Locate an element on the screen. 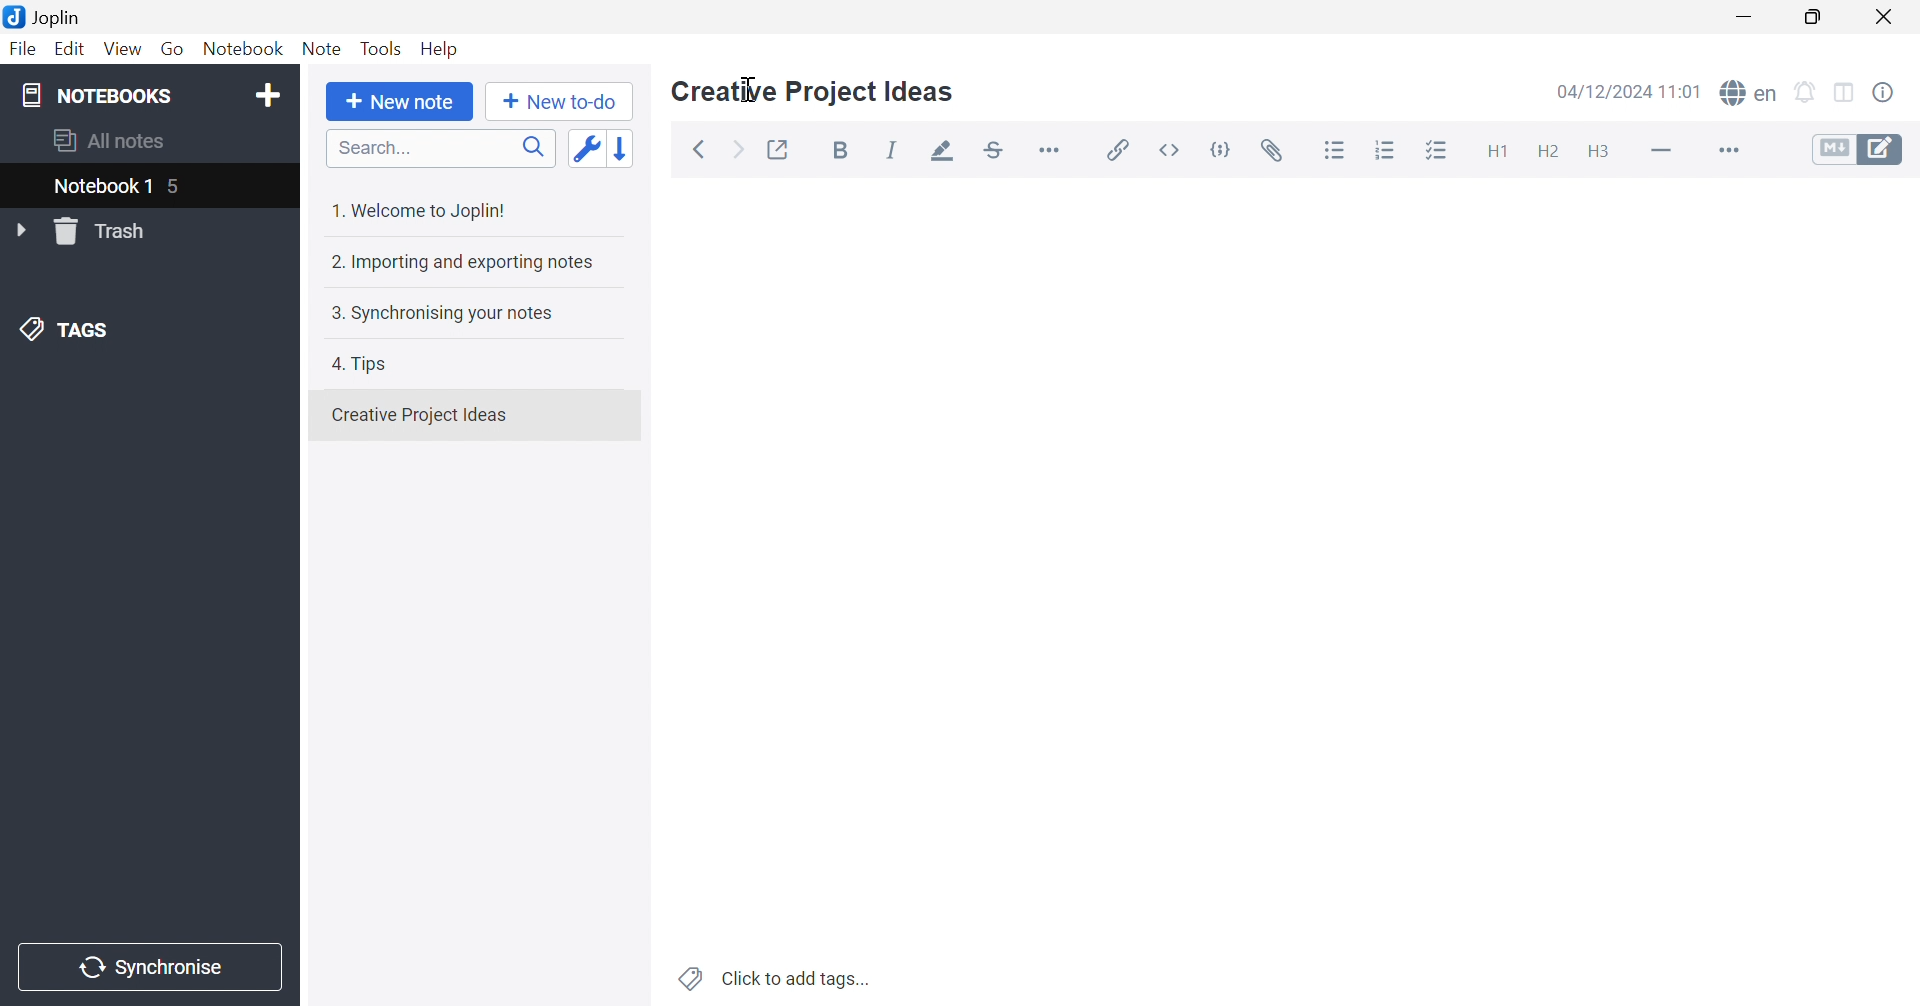  Bold is located at coordinates (844, 152).